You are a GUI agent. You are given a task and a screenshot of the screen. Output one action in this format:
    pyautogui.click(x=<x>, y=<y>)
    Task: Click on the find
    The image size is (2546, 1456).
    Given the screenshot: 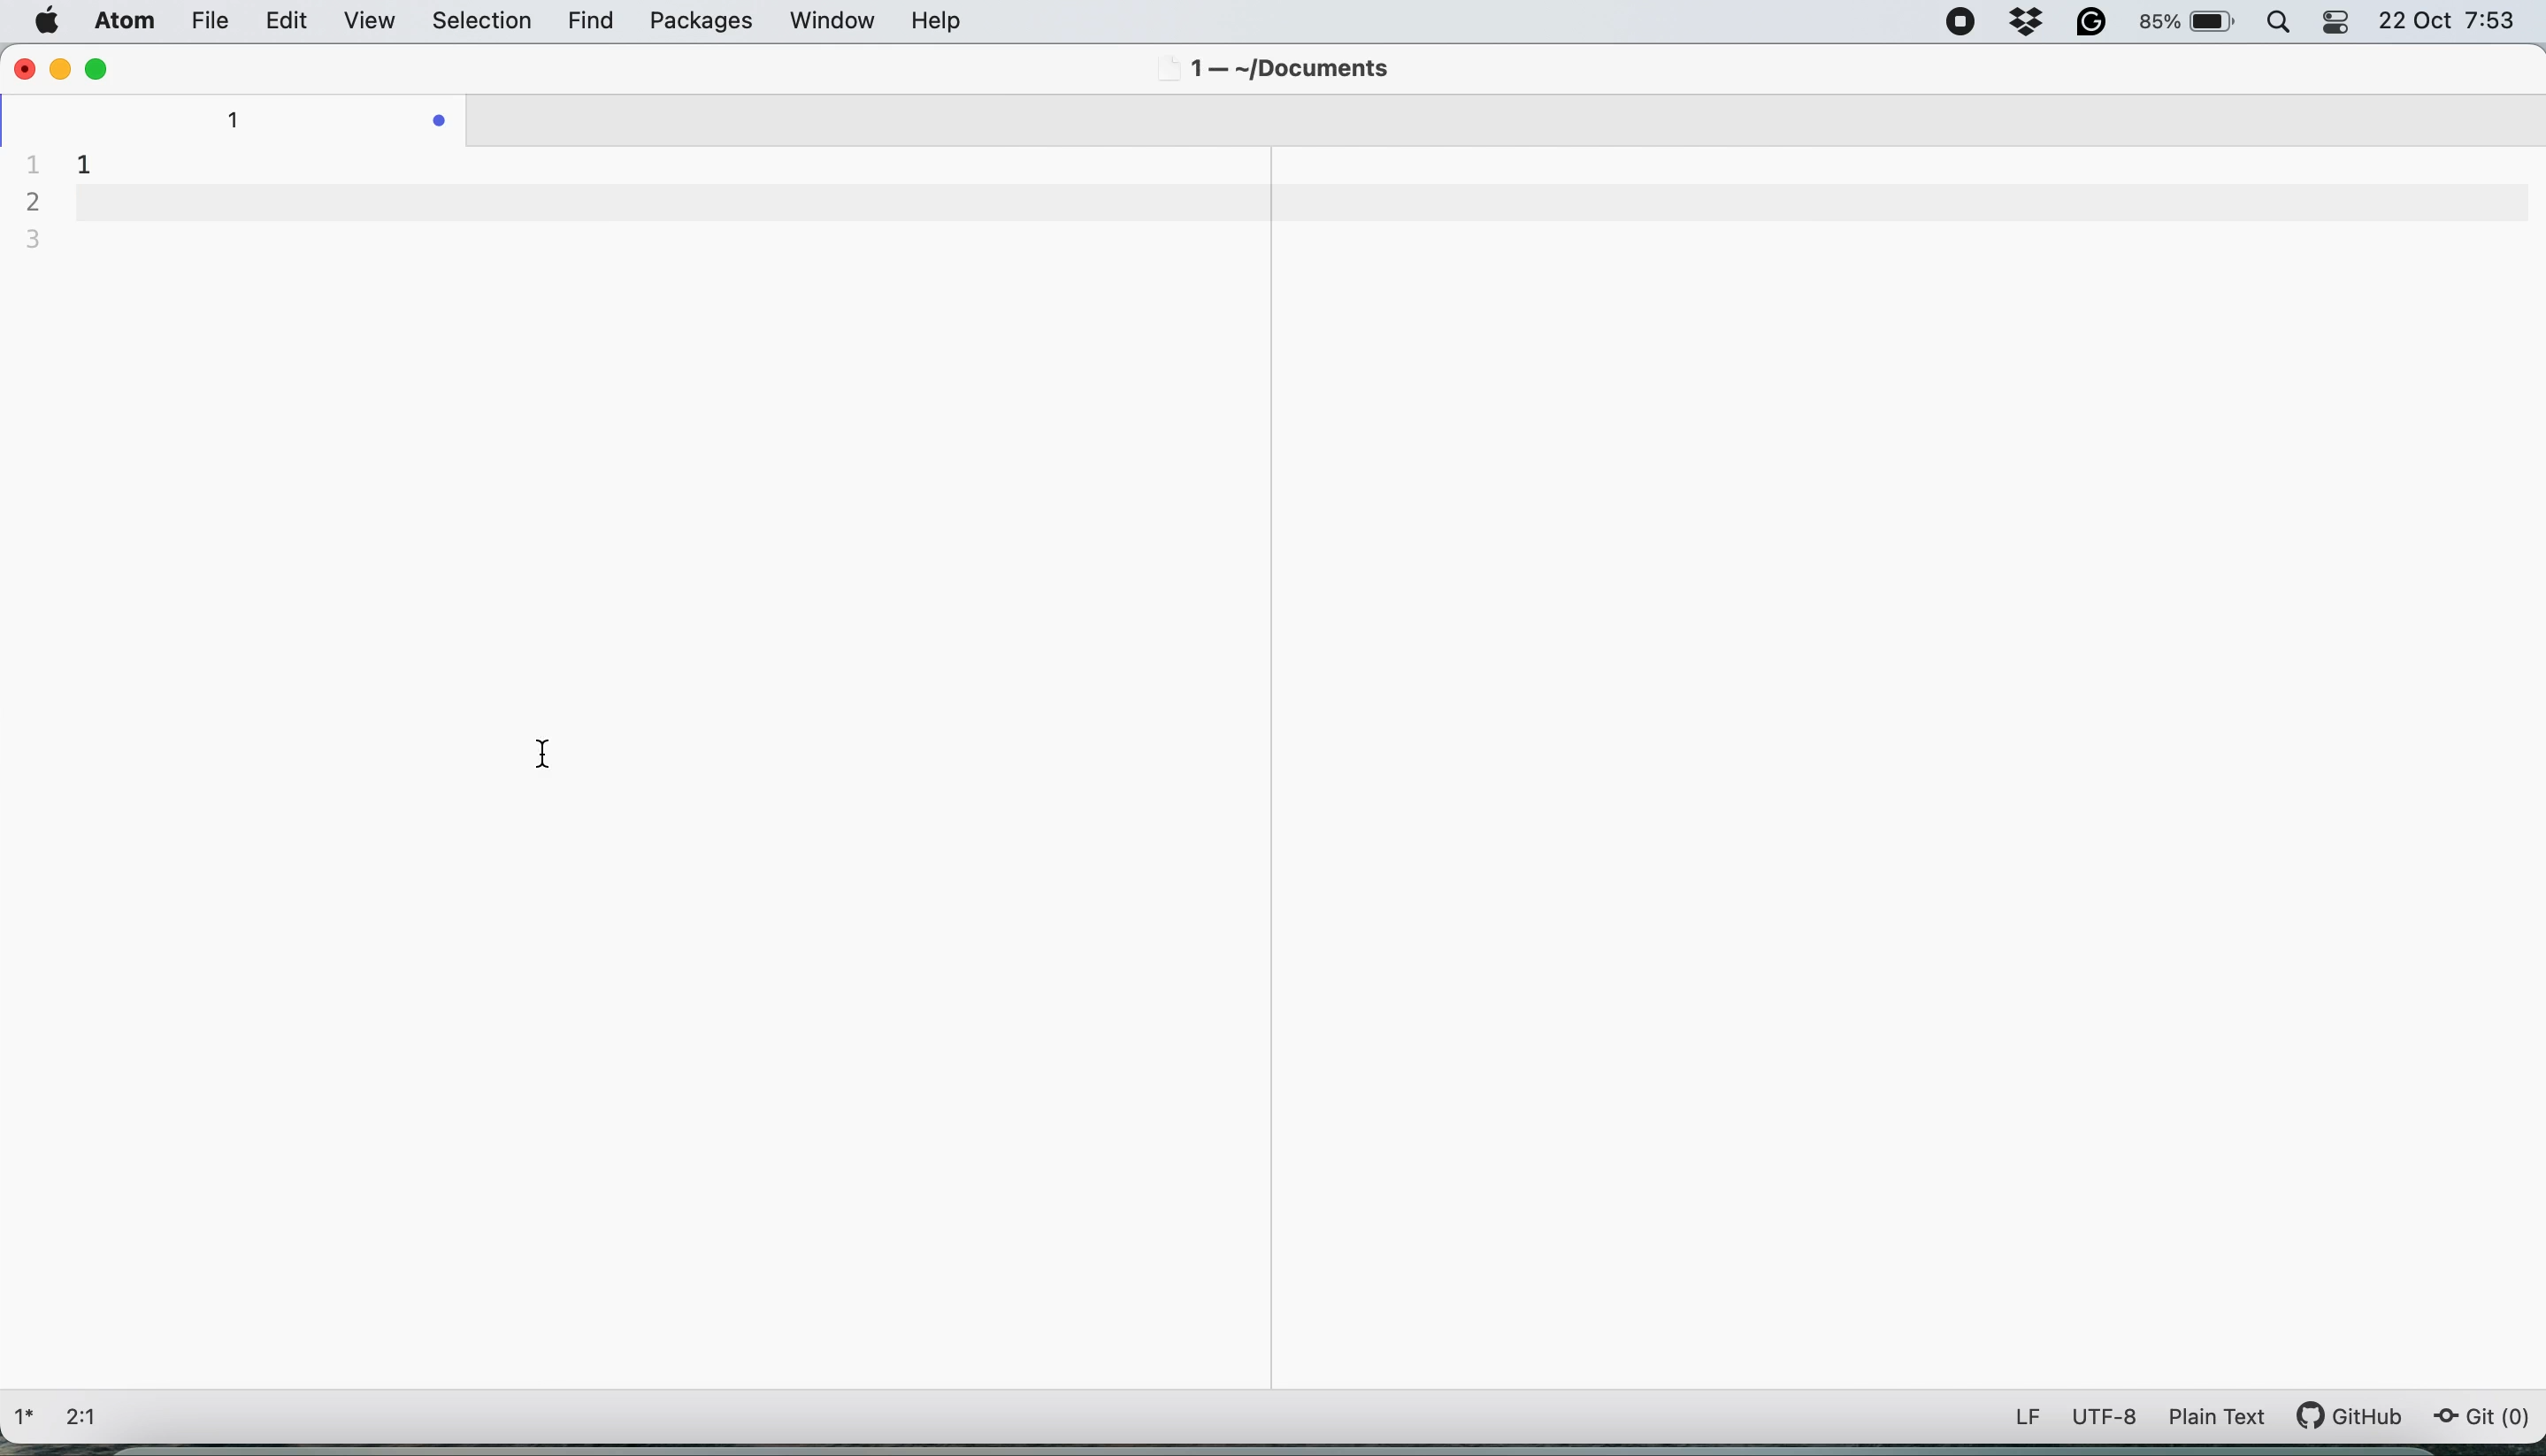 What is the action you would take?
    pyautogui.click(x=595, y=23)
    